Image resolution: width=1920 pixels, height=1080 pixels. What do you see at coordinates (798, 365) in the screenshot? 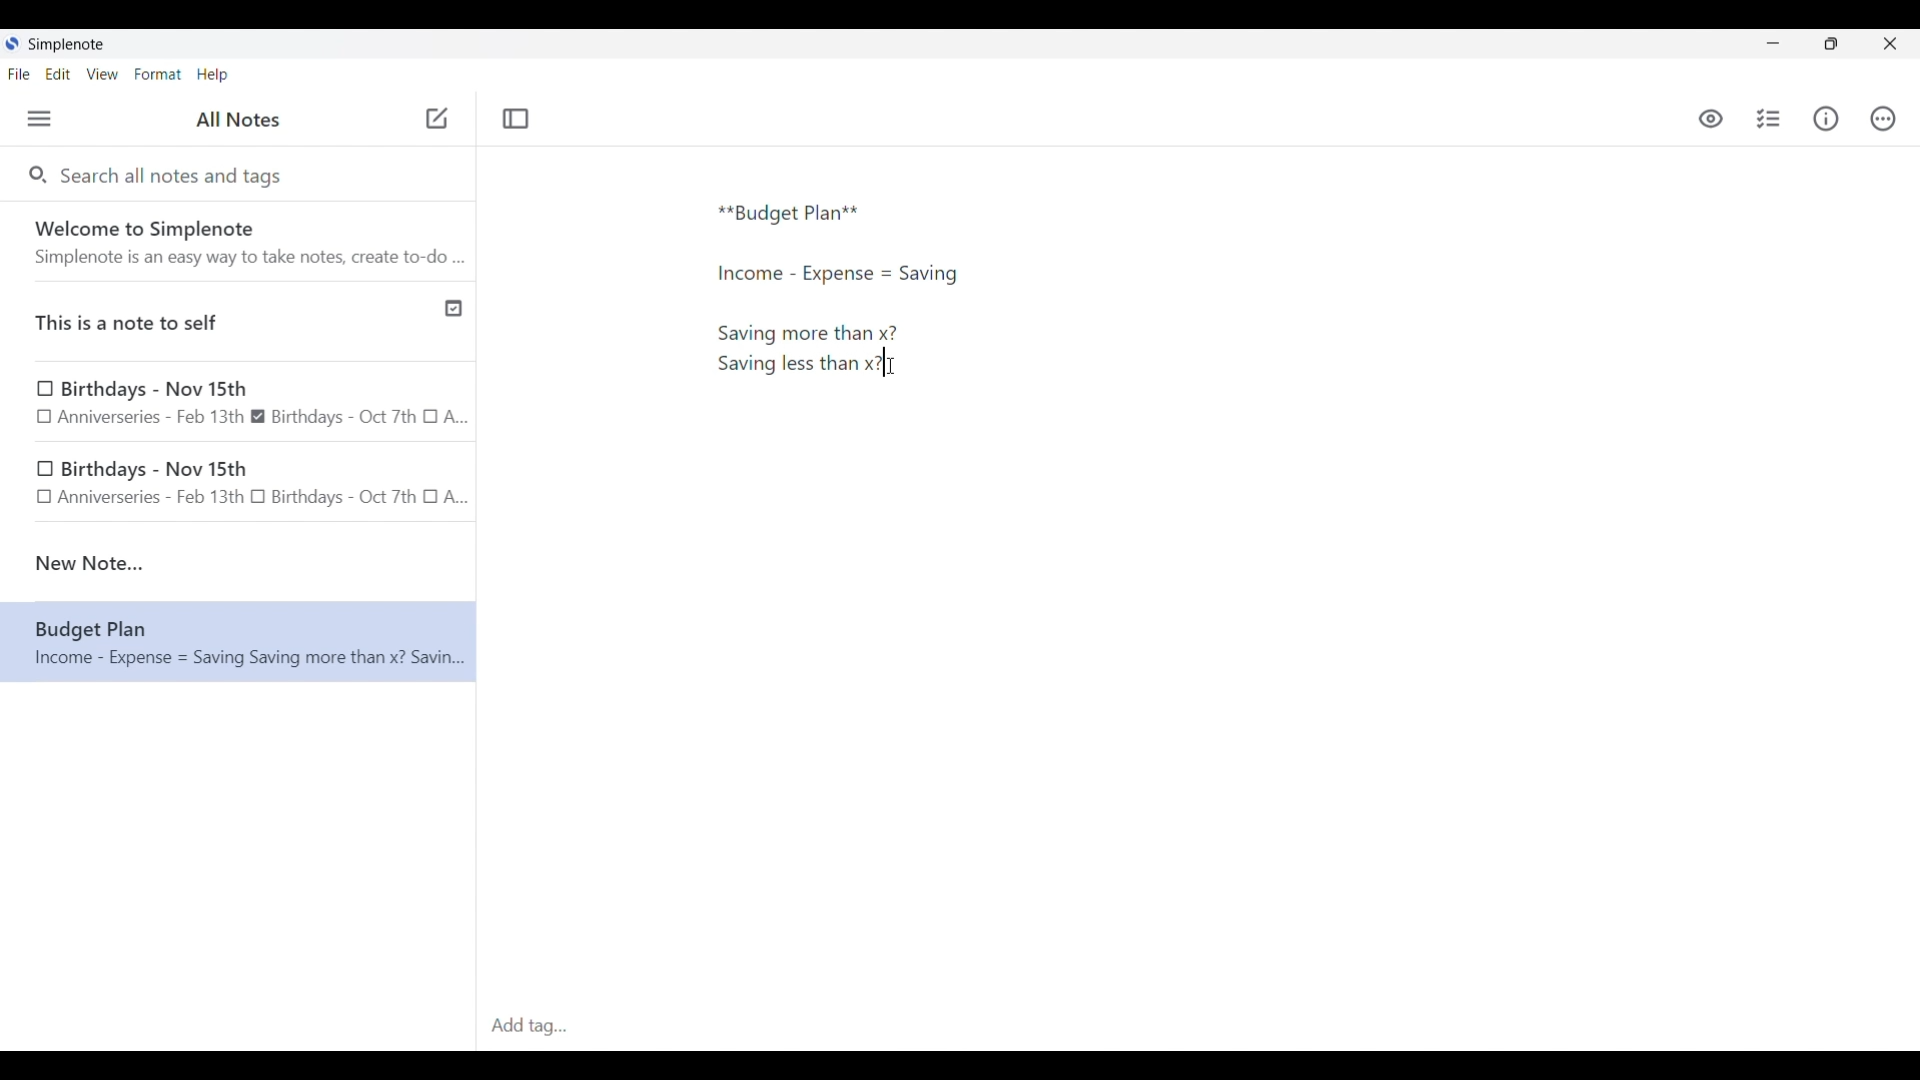
I see `More text added` at bounding box center [798, 365].